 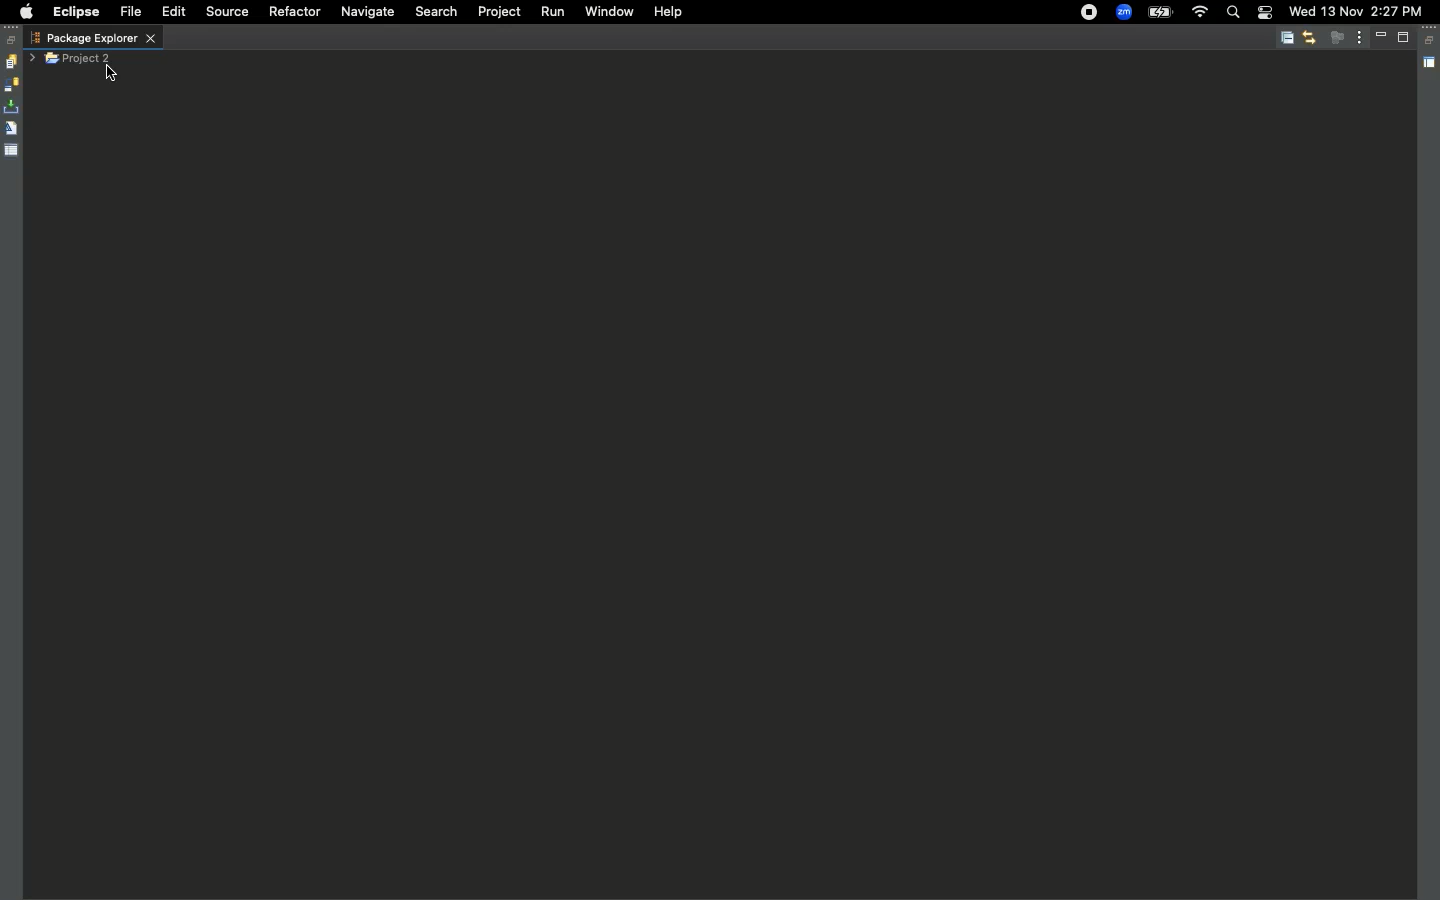 What do you see at coordinates (607, 10) in the screenshot?
I see `Window` at bounding box center [607, 10].